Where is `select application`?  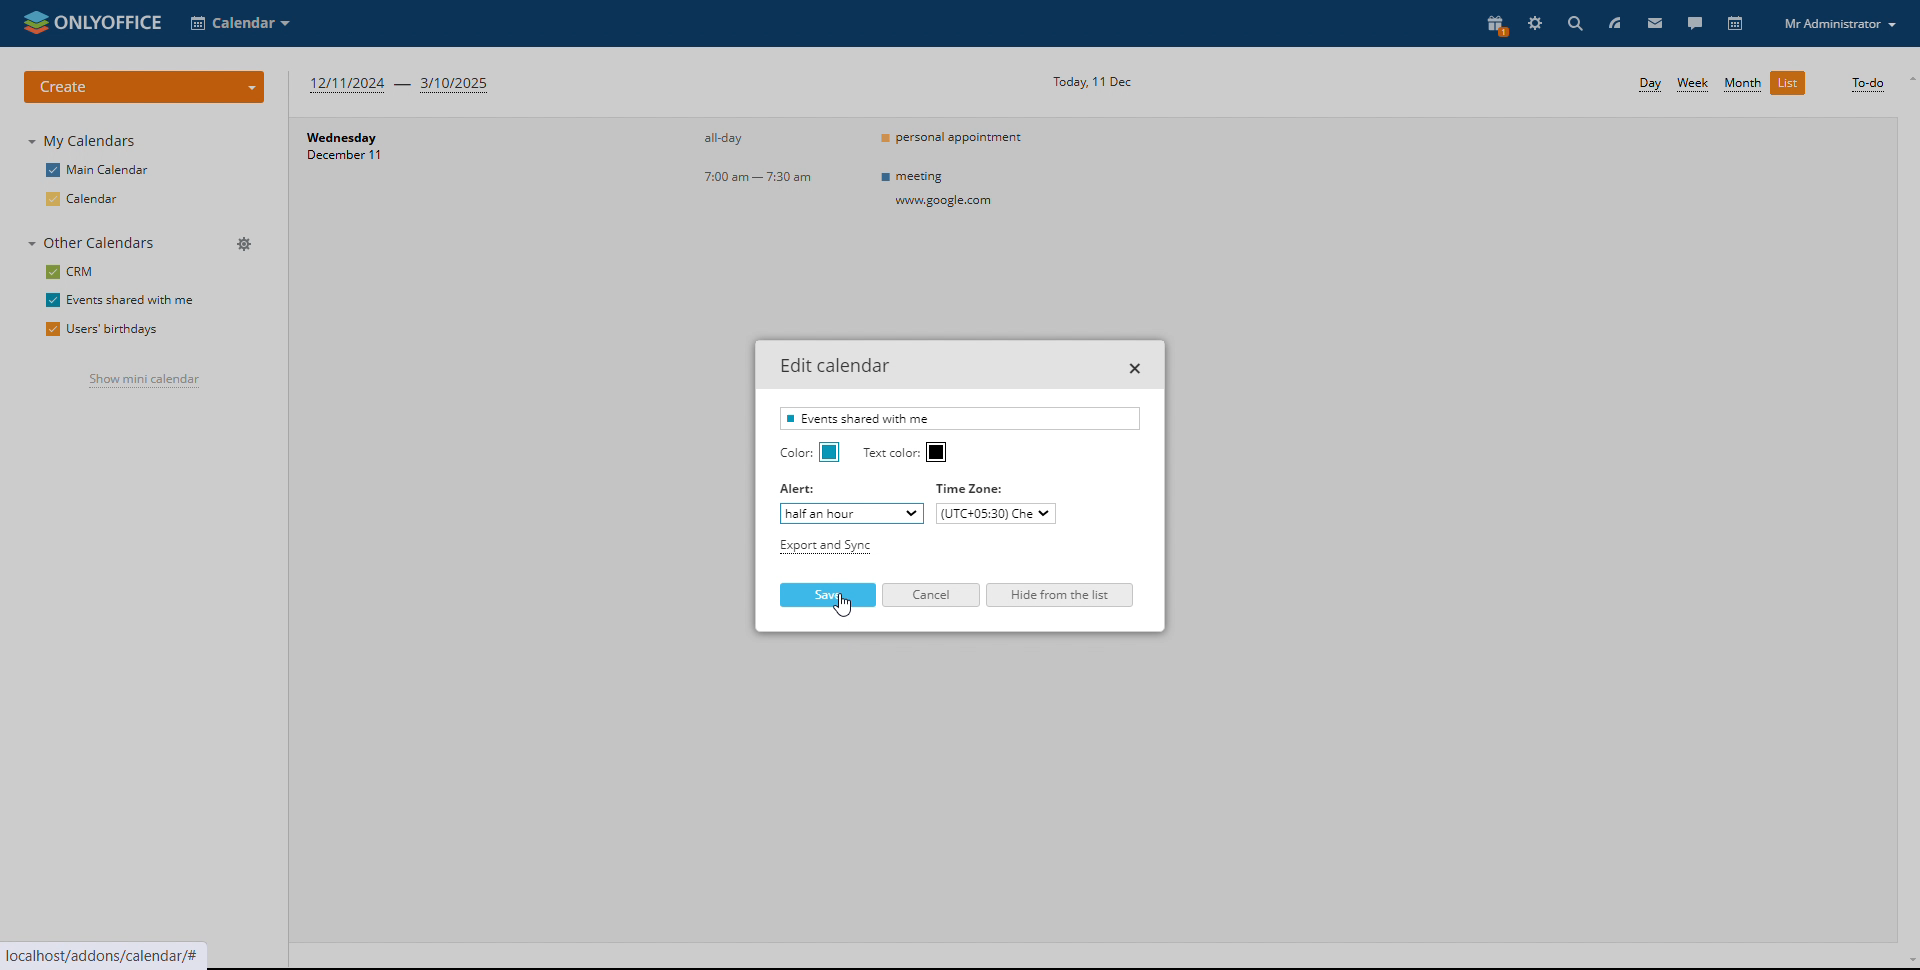
select application is located at coordinates (240, 22).